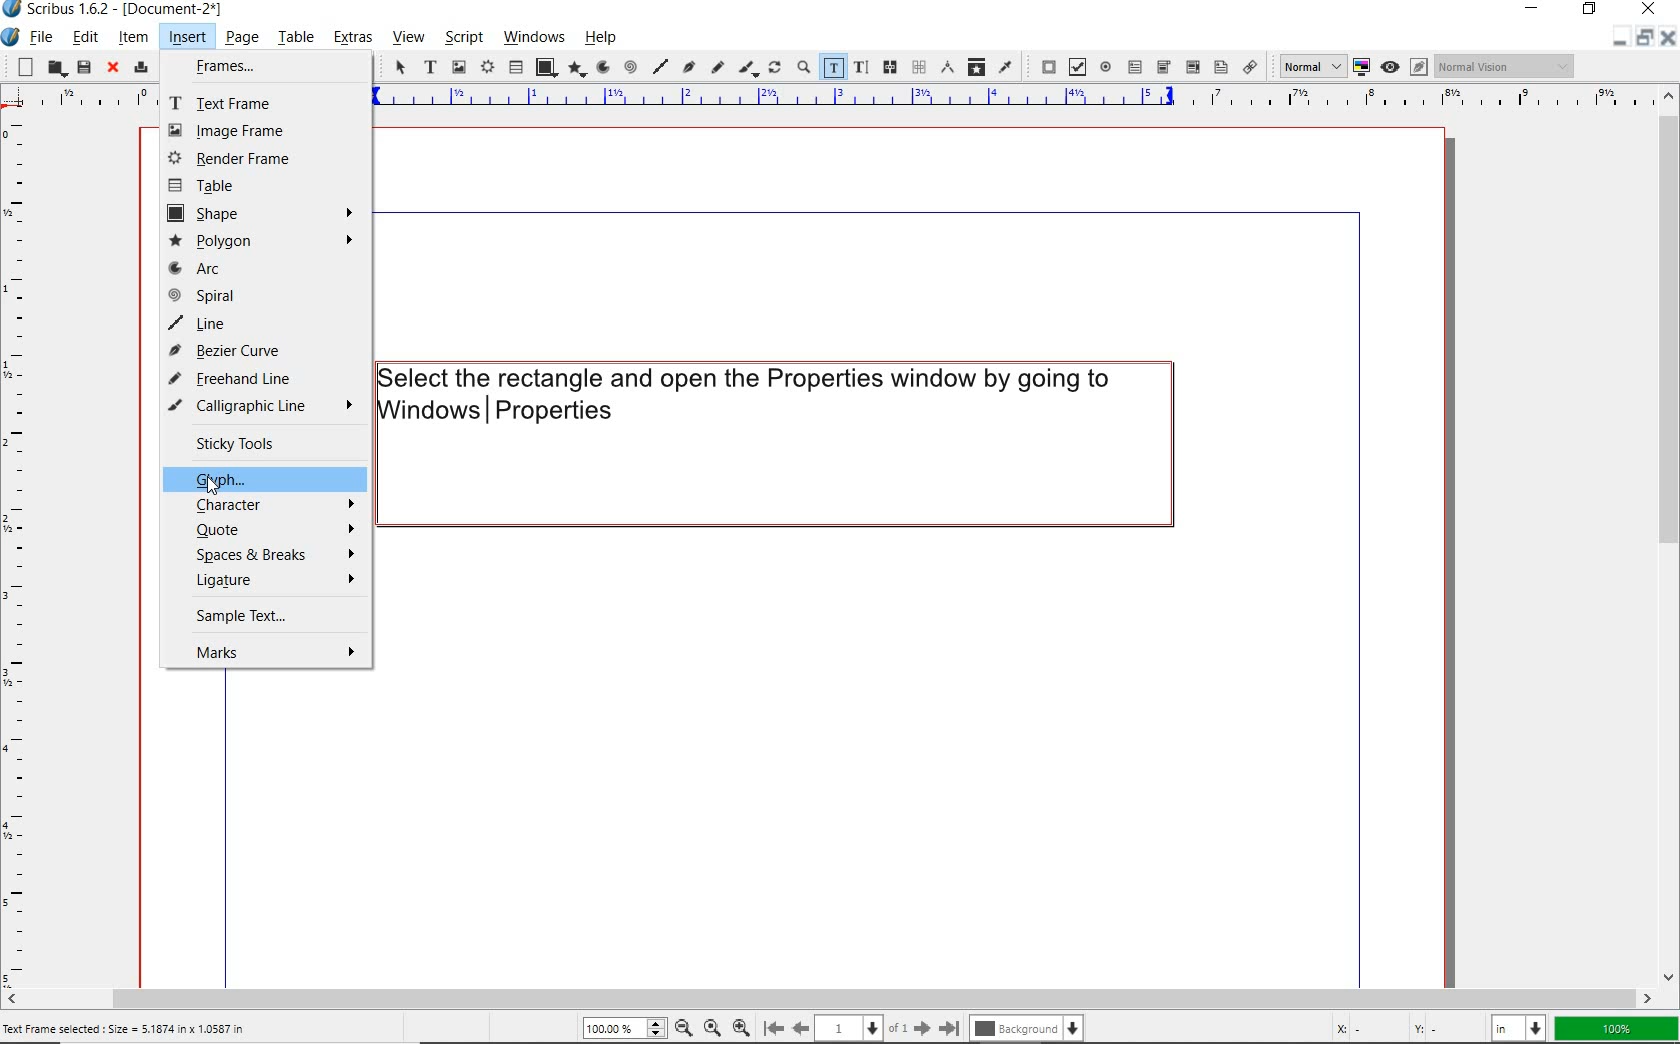 The image size is (1680, 1044). Describe the element at coordinates (1251, 66) in the screenshot. I see `link annotation` at that location.